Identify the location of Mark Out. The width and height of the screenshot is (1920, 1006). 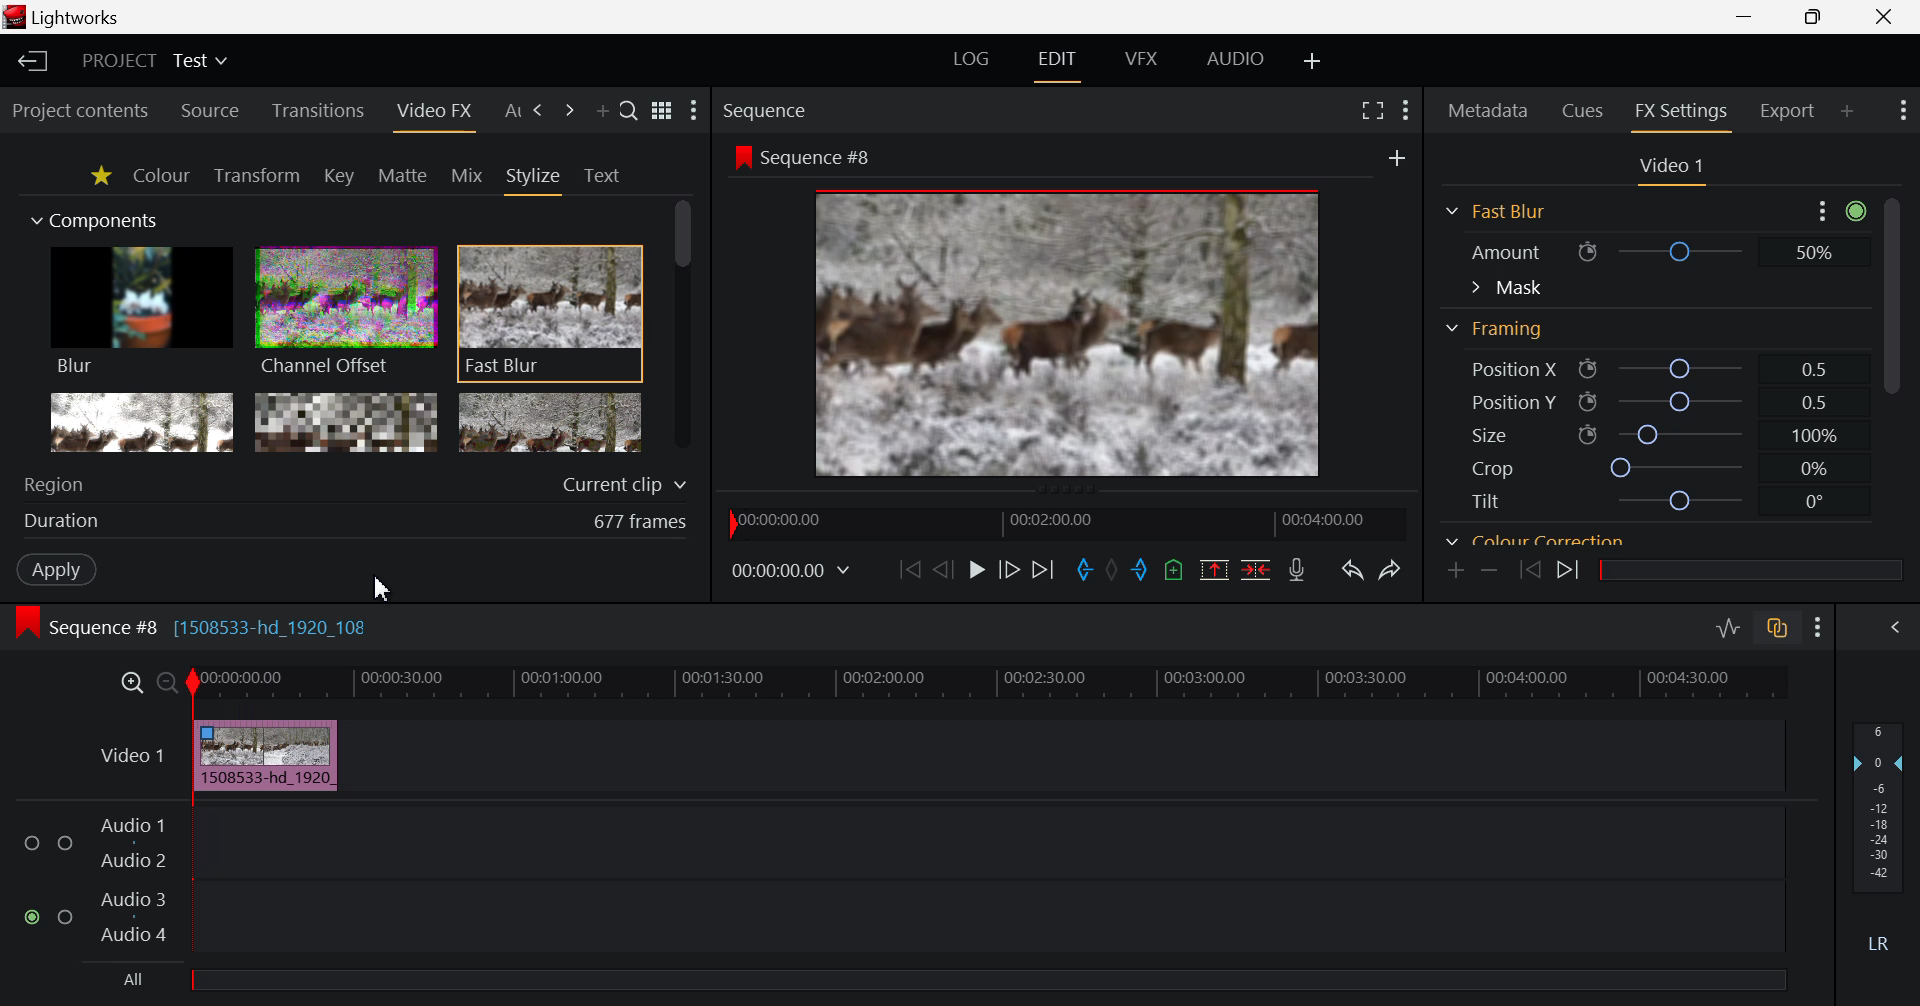
(1138, 572).